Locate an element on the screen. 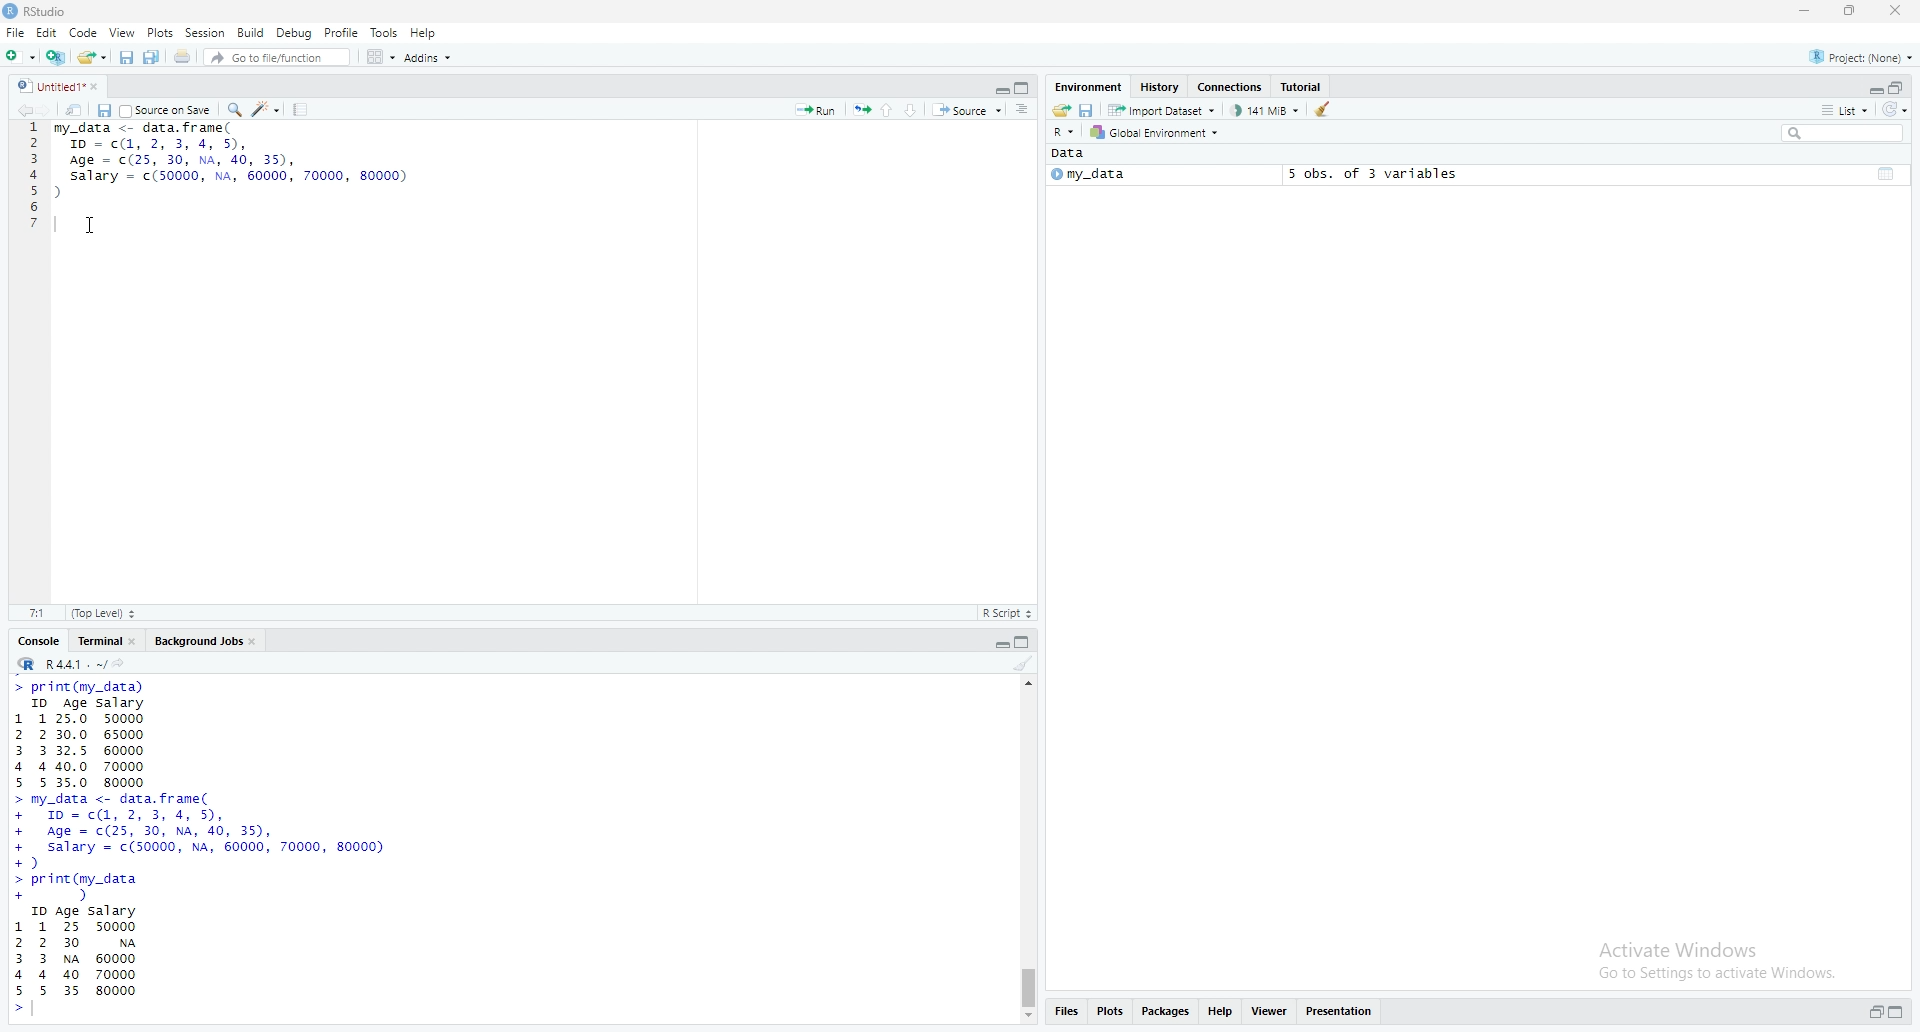 The height and width of the screenshot is (1032, 1920). Background jobs is located at coordinates (209, 643).